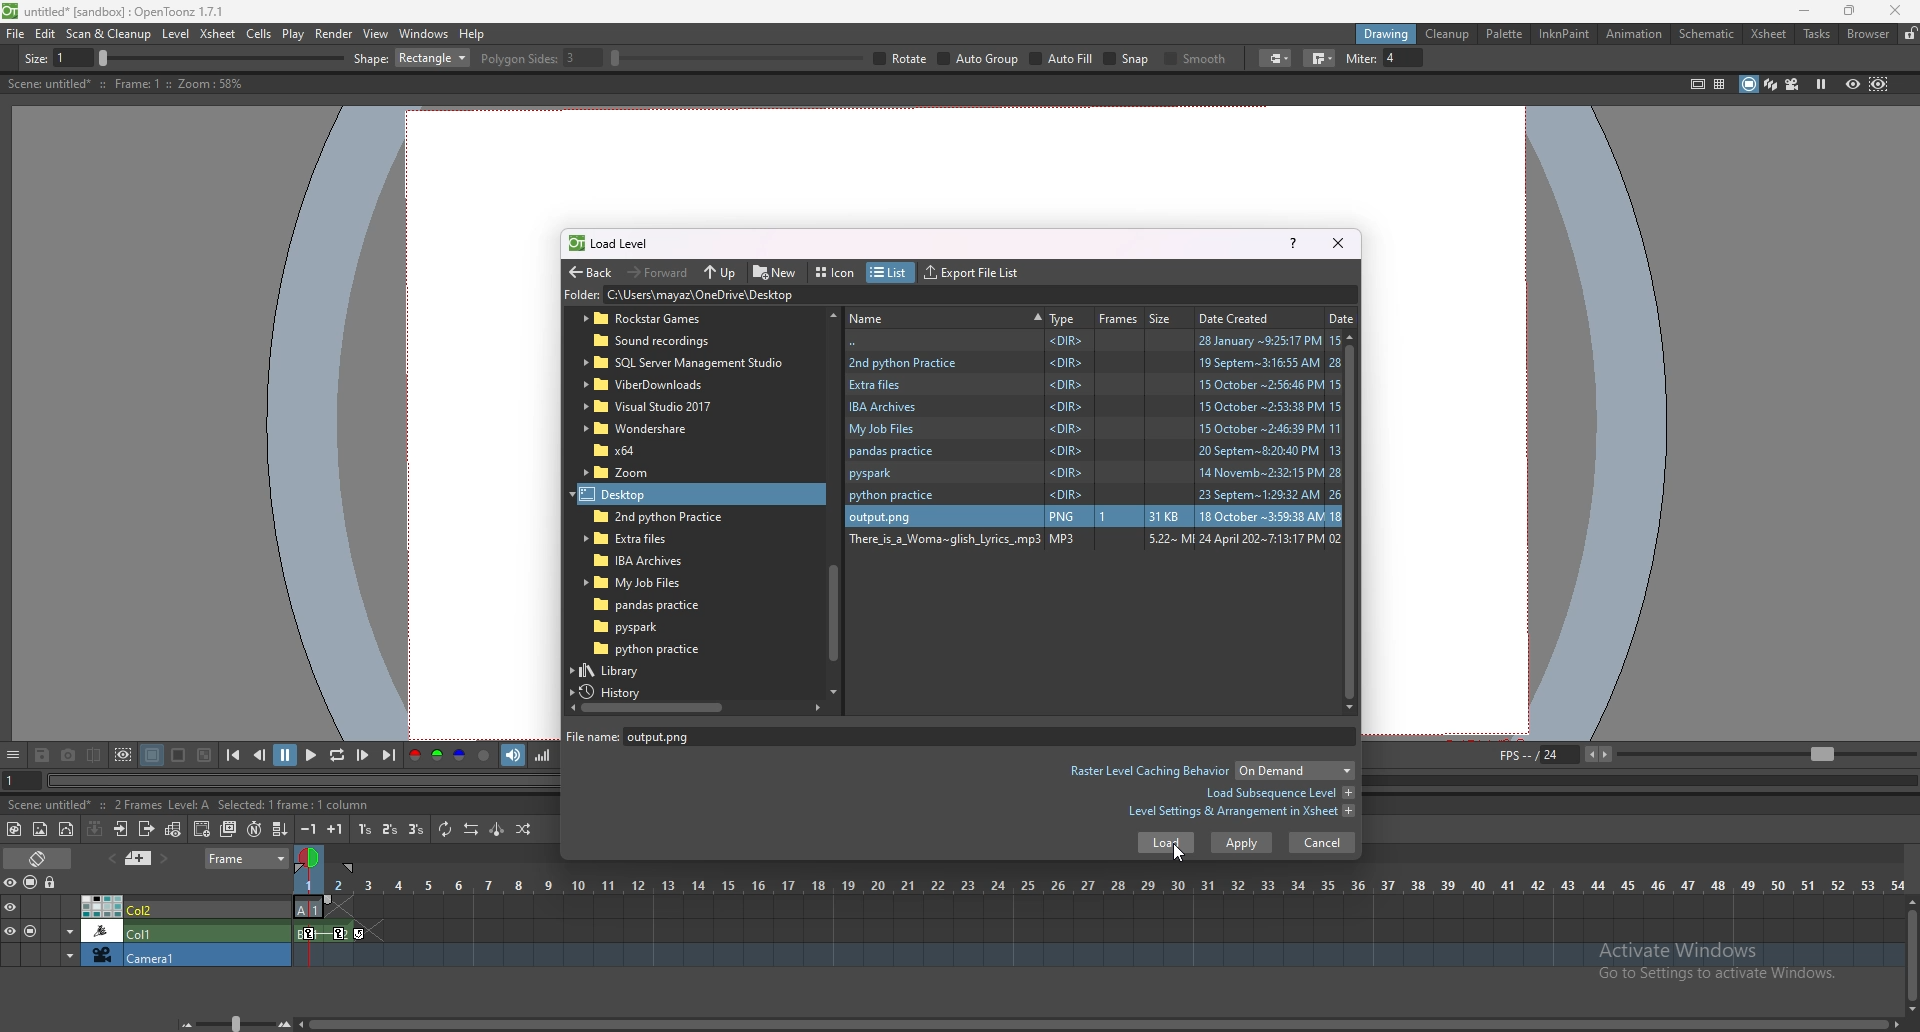 The height and width of the screenshot is (1032, 1920). What do you see at coordinates (1636, 34) in the screenshot?
I see `animation` at bounding box center [1636, 34].